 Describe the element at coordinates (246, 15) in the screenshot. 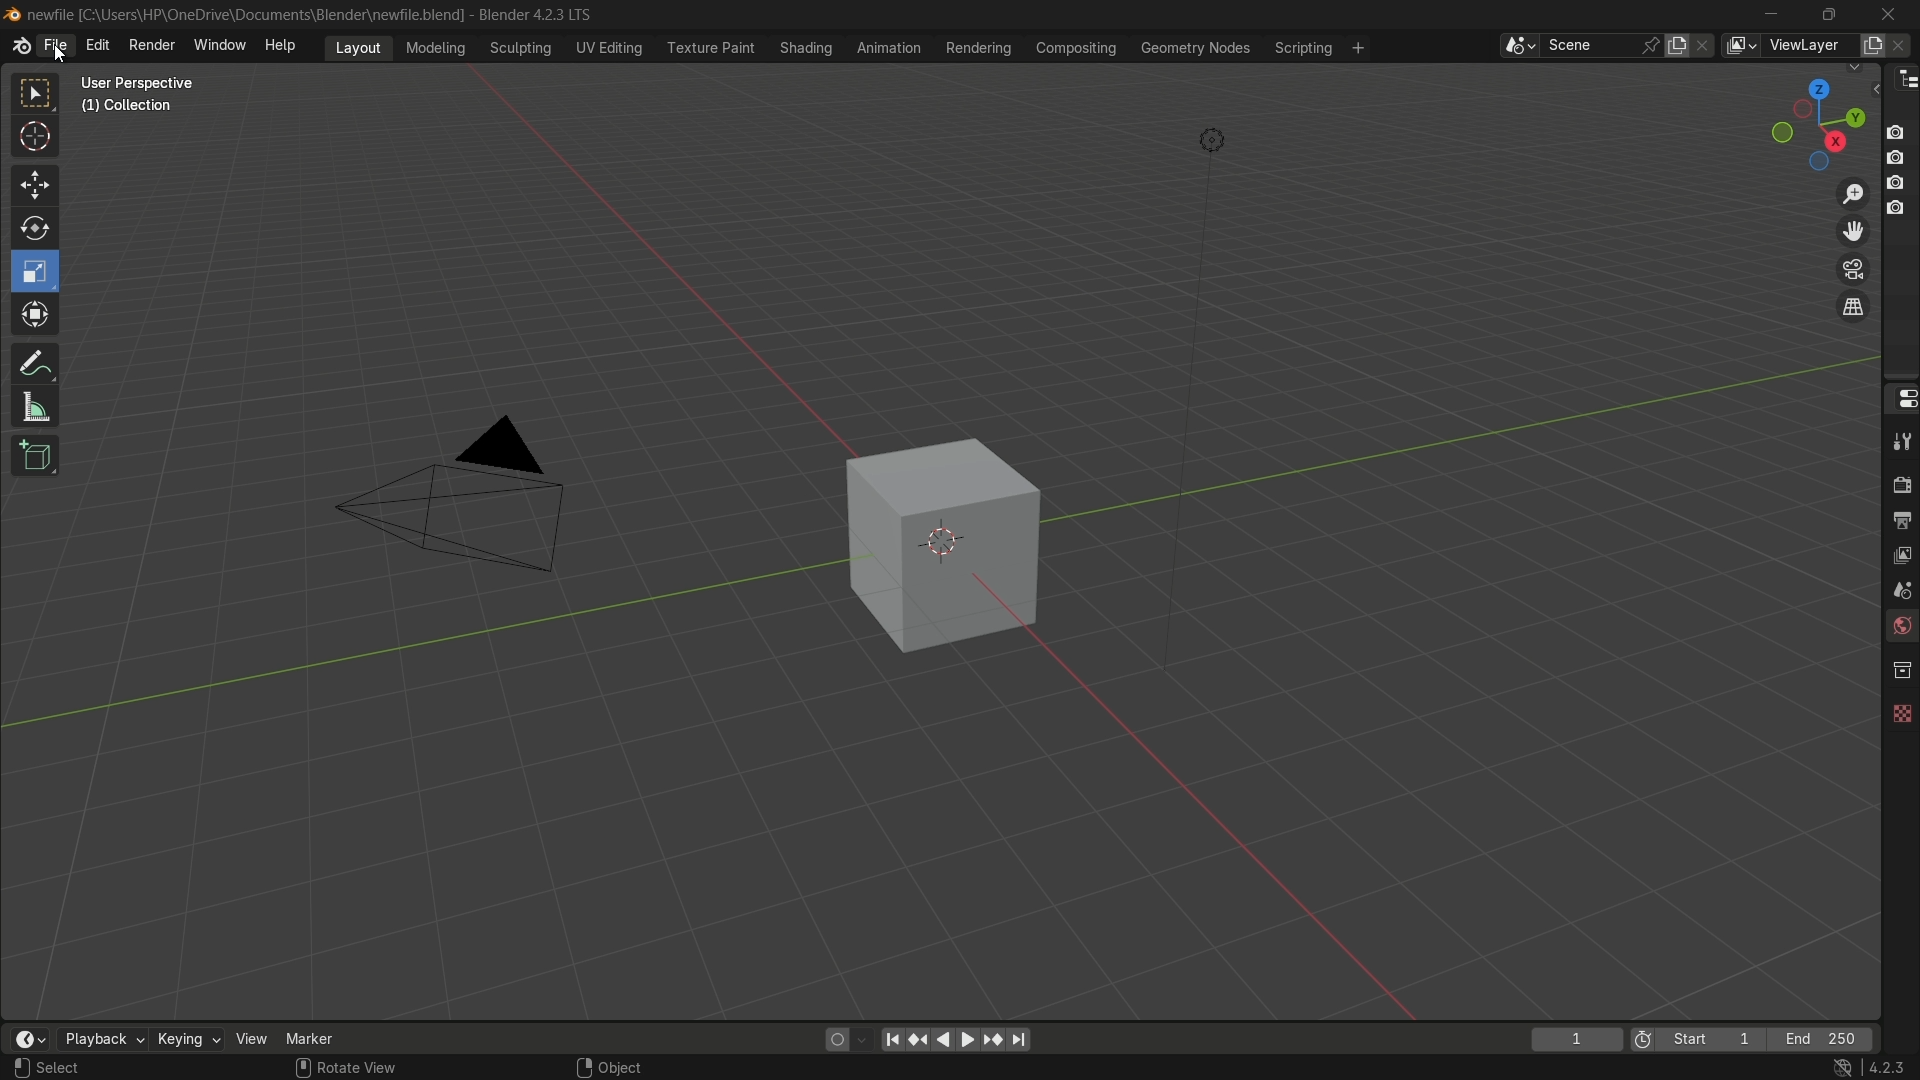

I see `C:\User:\\HP\Onedrive\Documents\Blender` at that location.